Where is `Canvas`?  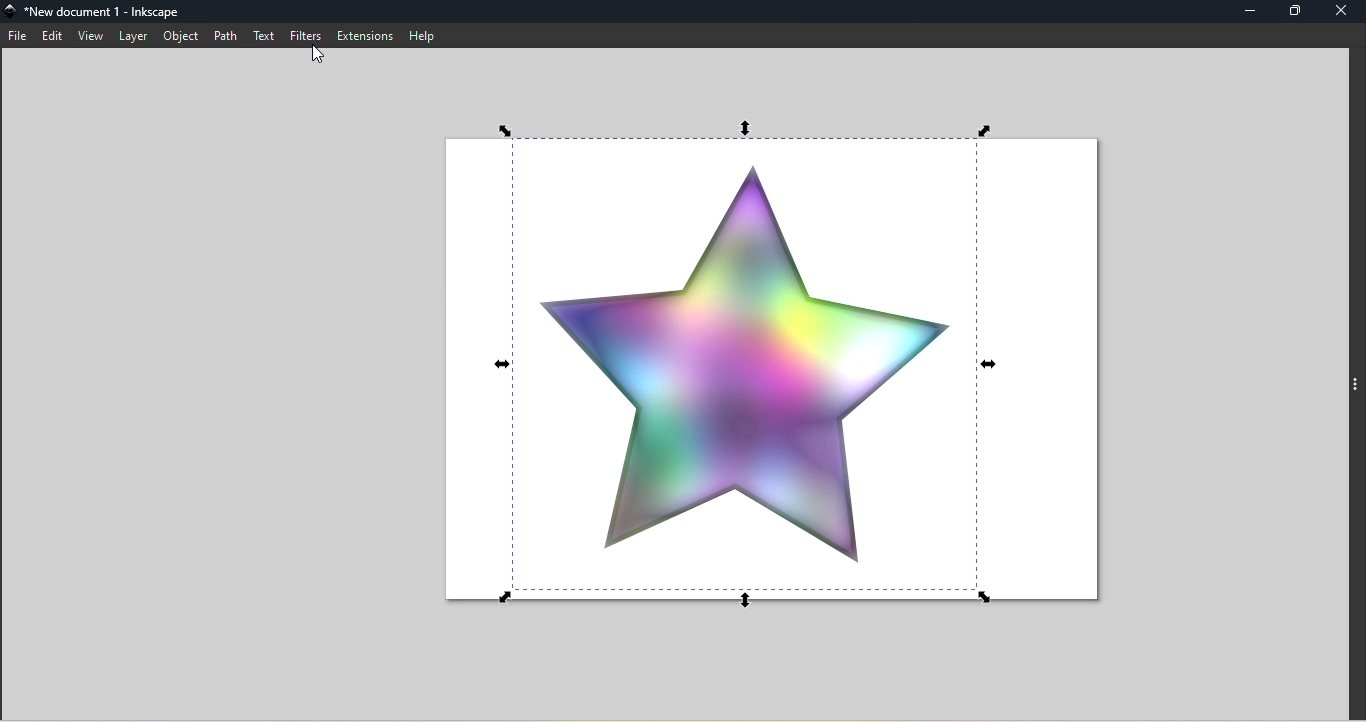
Canvas is located at coordinates (765, 376).